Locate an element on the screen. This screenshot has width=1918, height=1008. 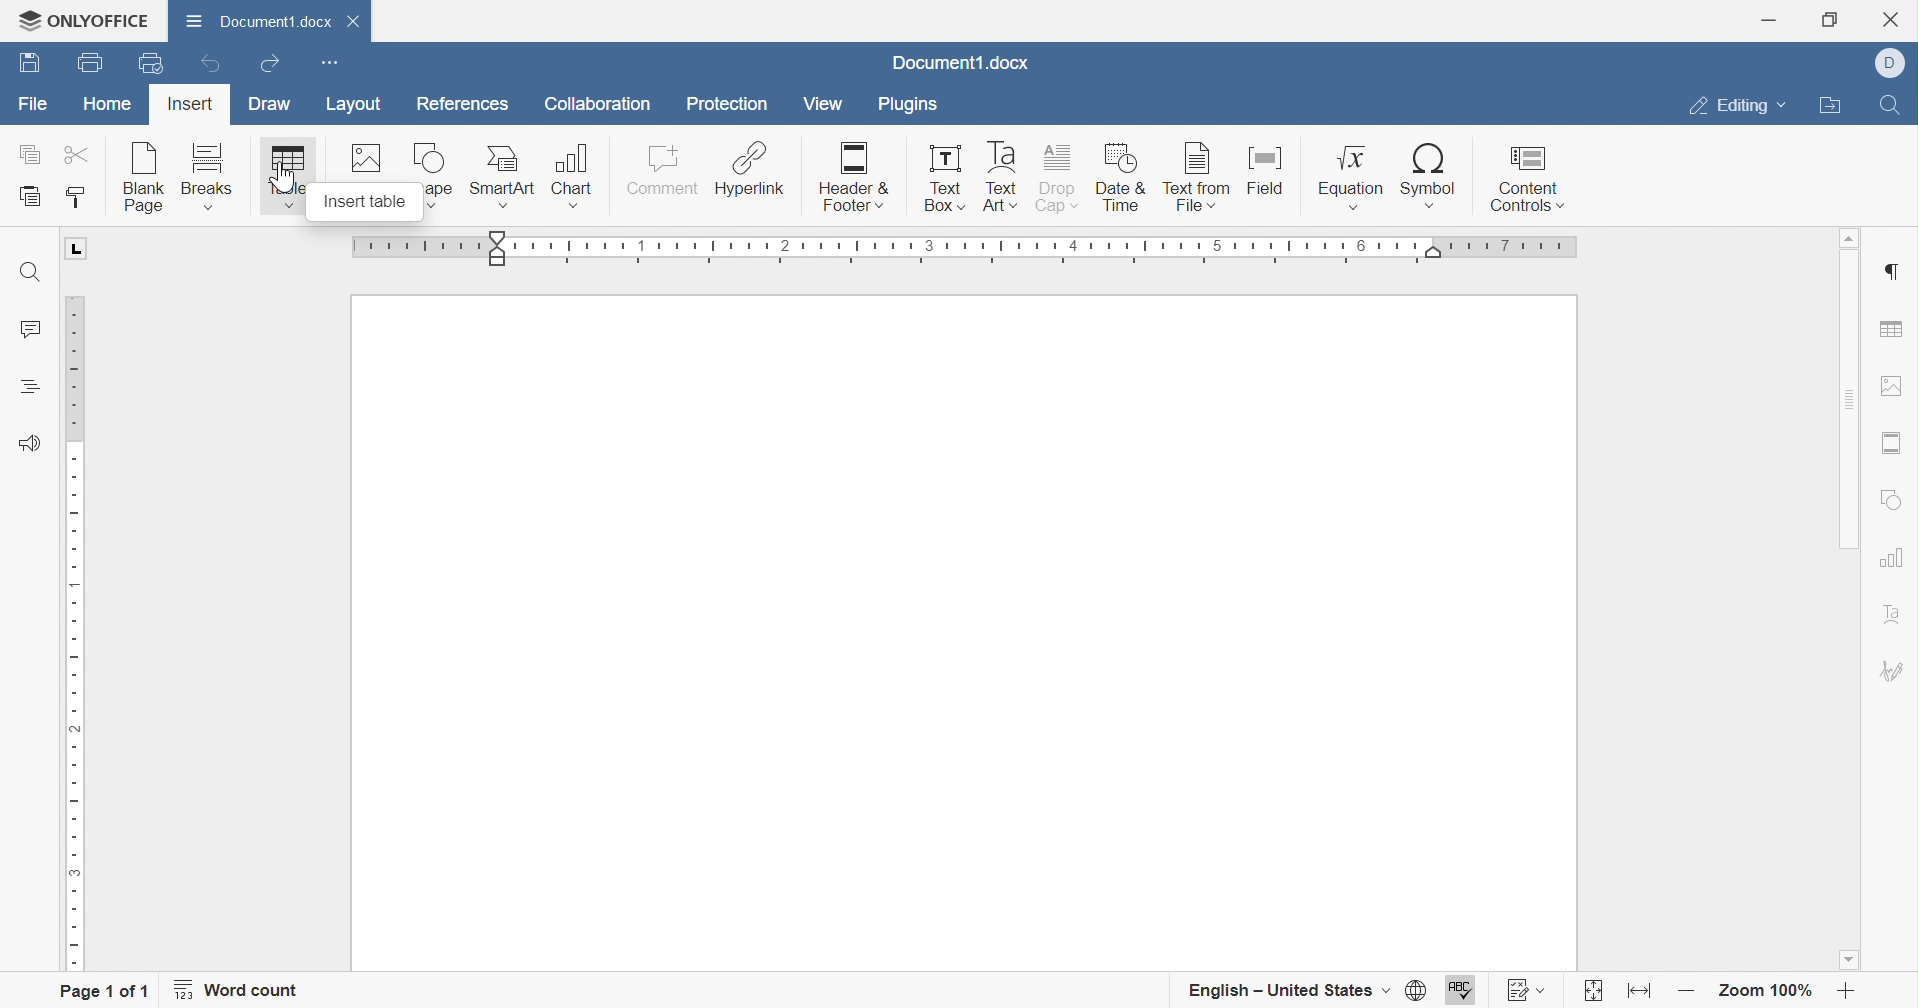
Equation is located at coordinates (1348, 178).